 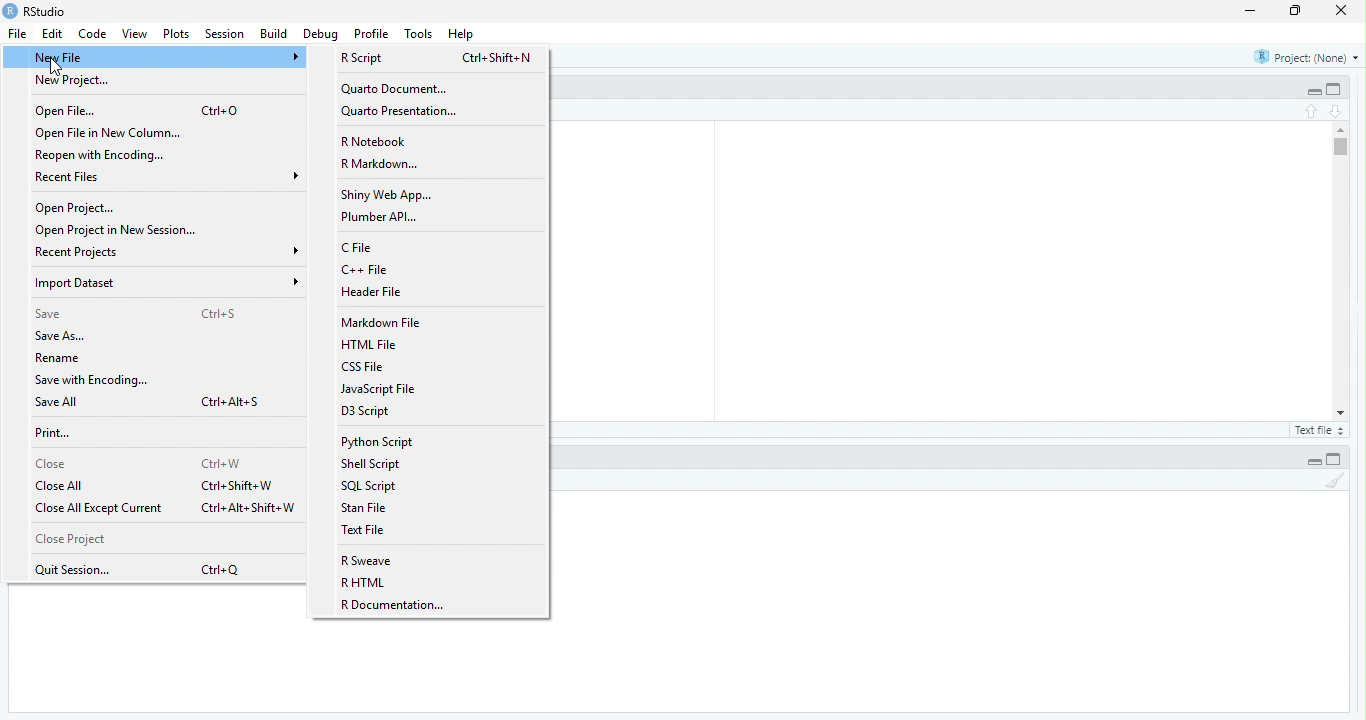 I want to click on R Script, so click(x=362, y=58).